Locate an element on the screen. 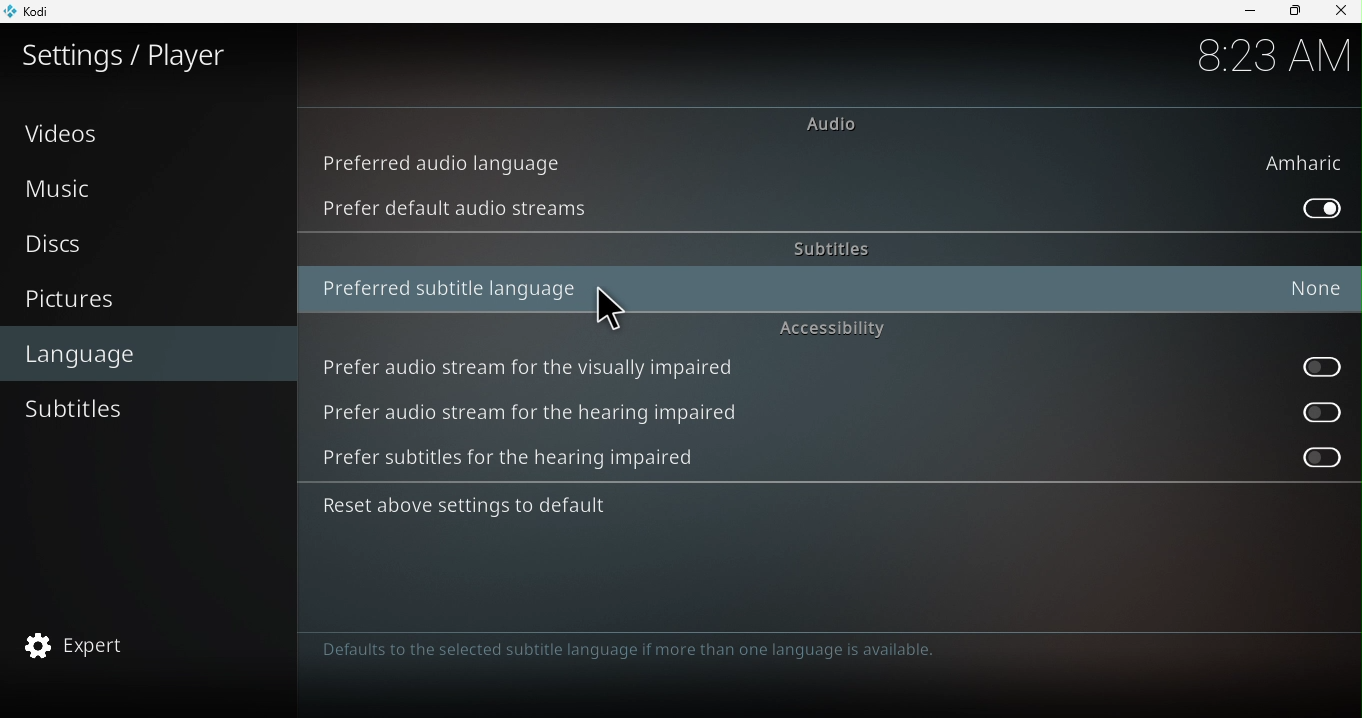 This screenshot has width=1362, height=718. Prefer default audio streams is located at coordinates (460, 208).